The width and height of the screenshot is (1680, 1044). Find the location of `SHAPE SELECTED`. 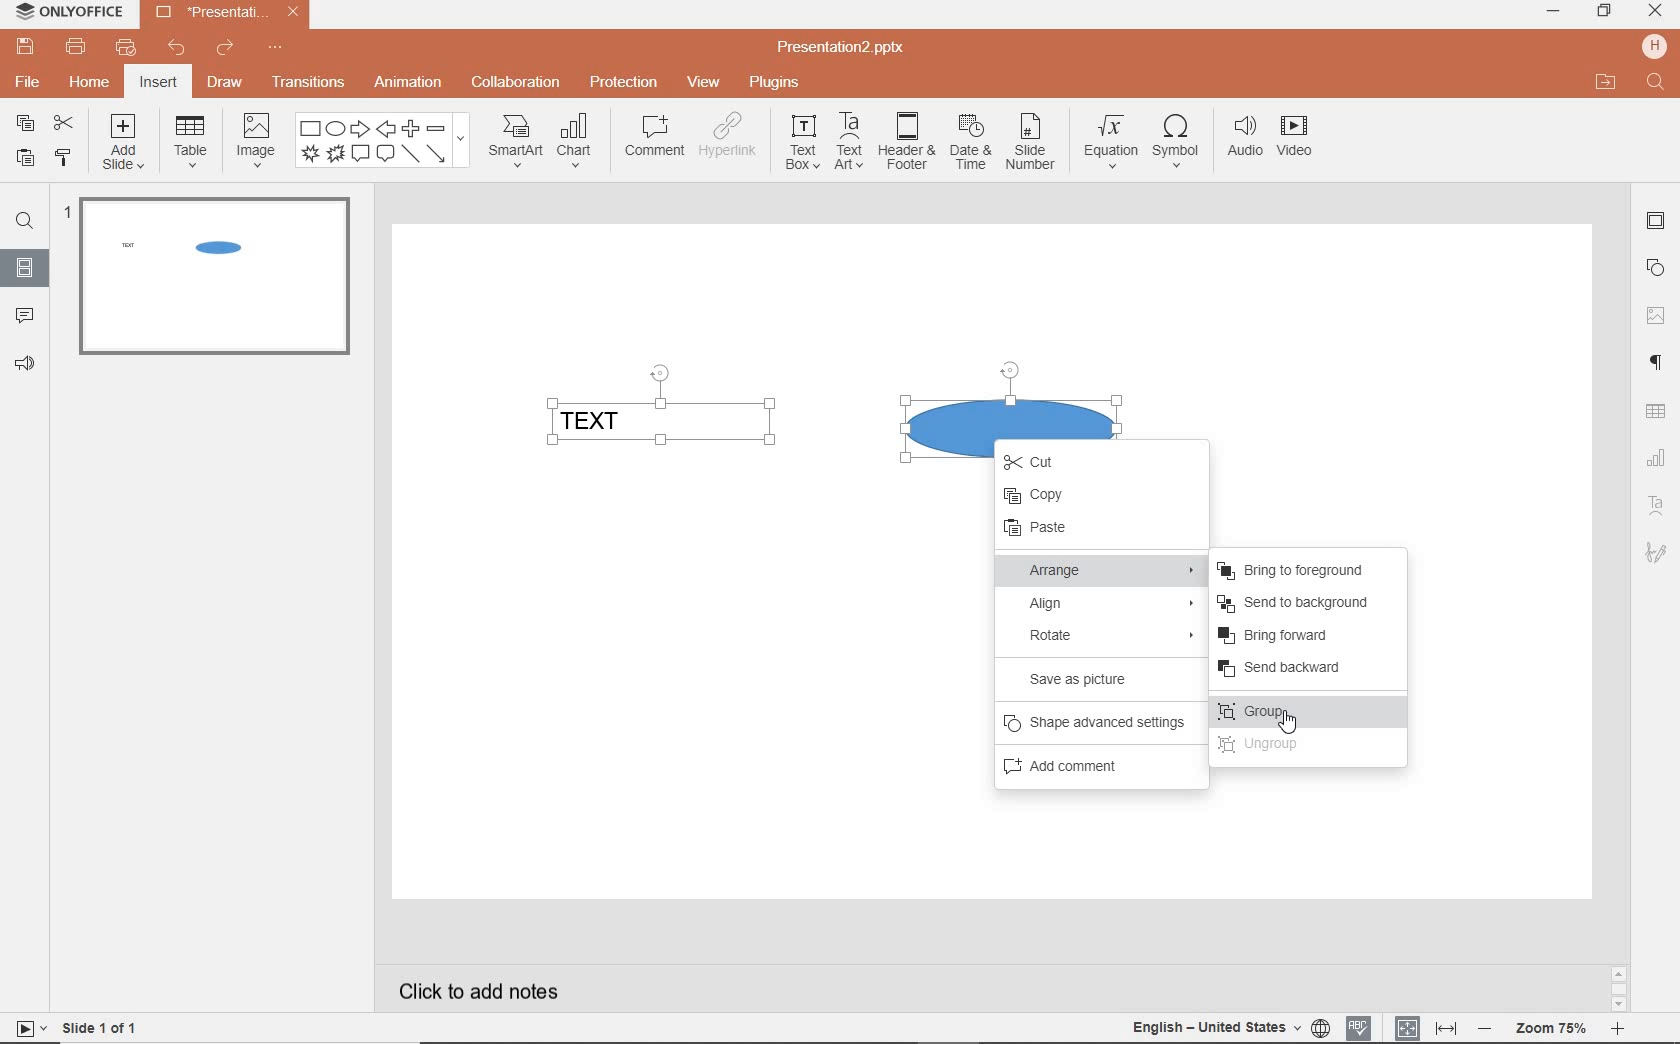

SHAPE SELECTED is located at coordinates (1010, 400).